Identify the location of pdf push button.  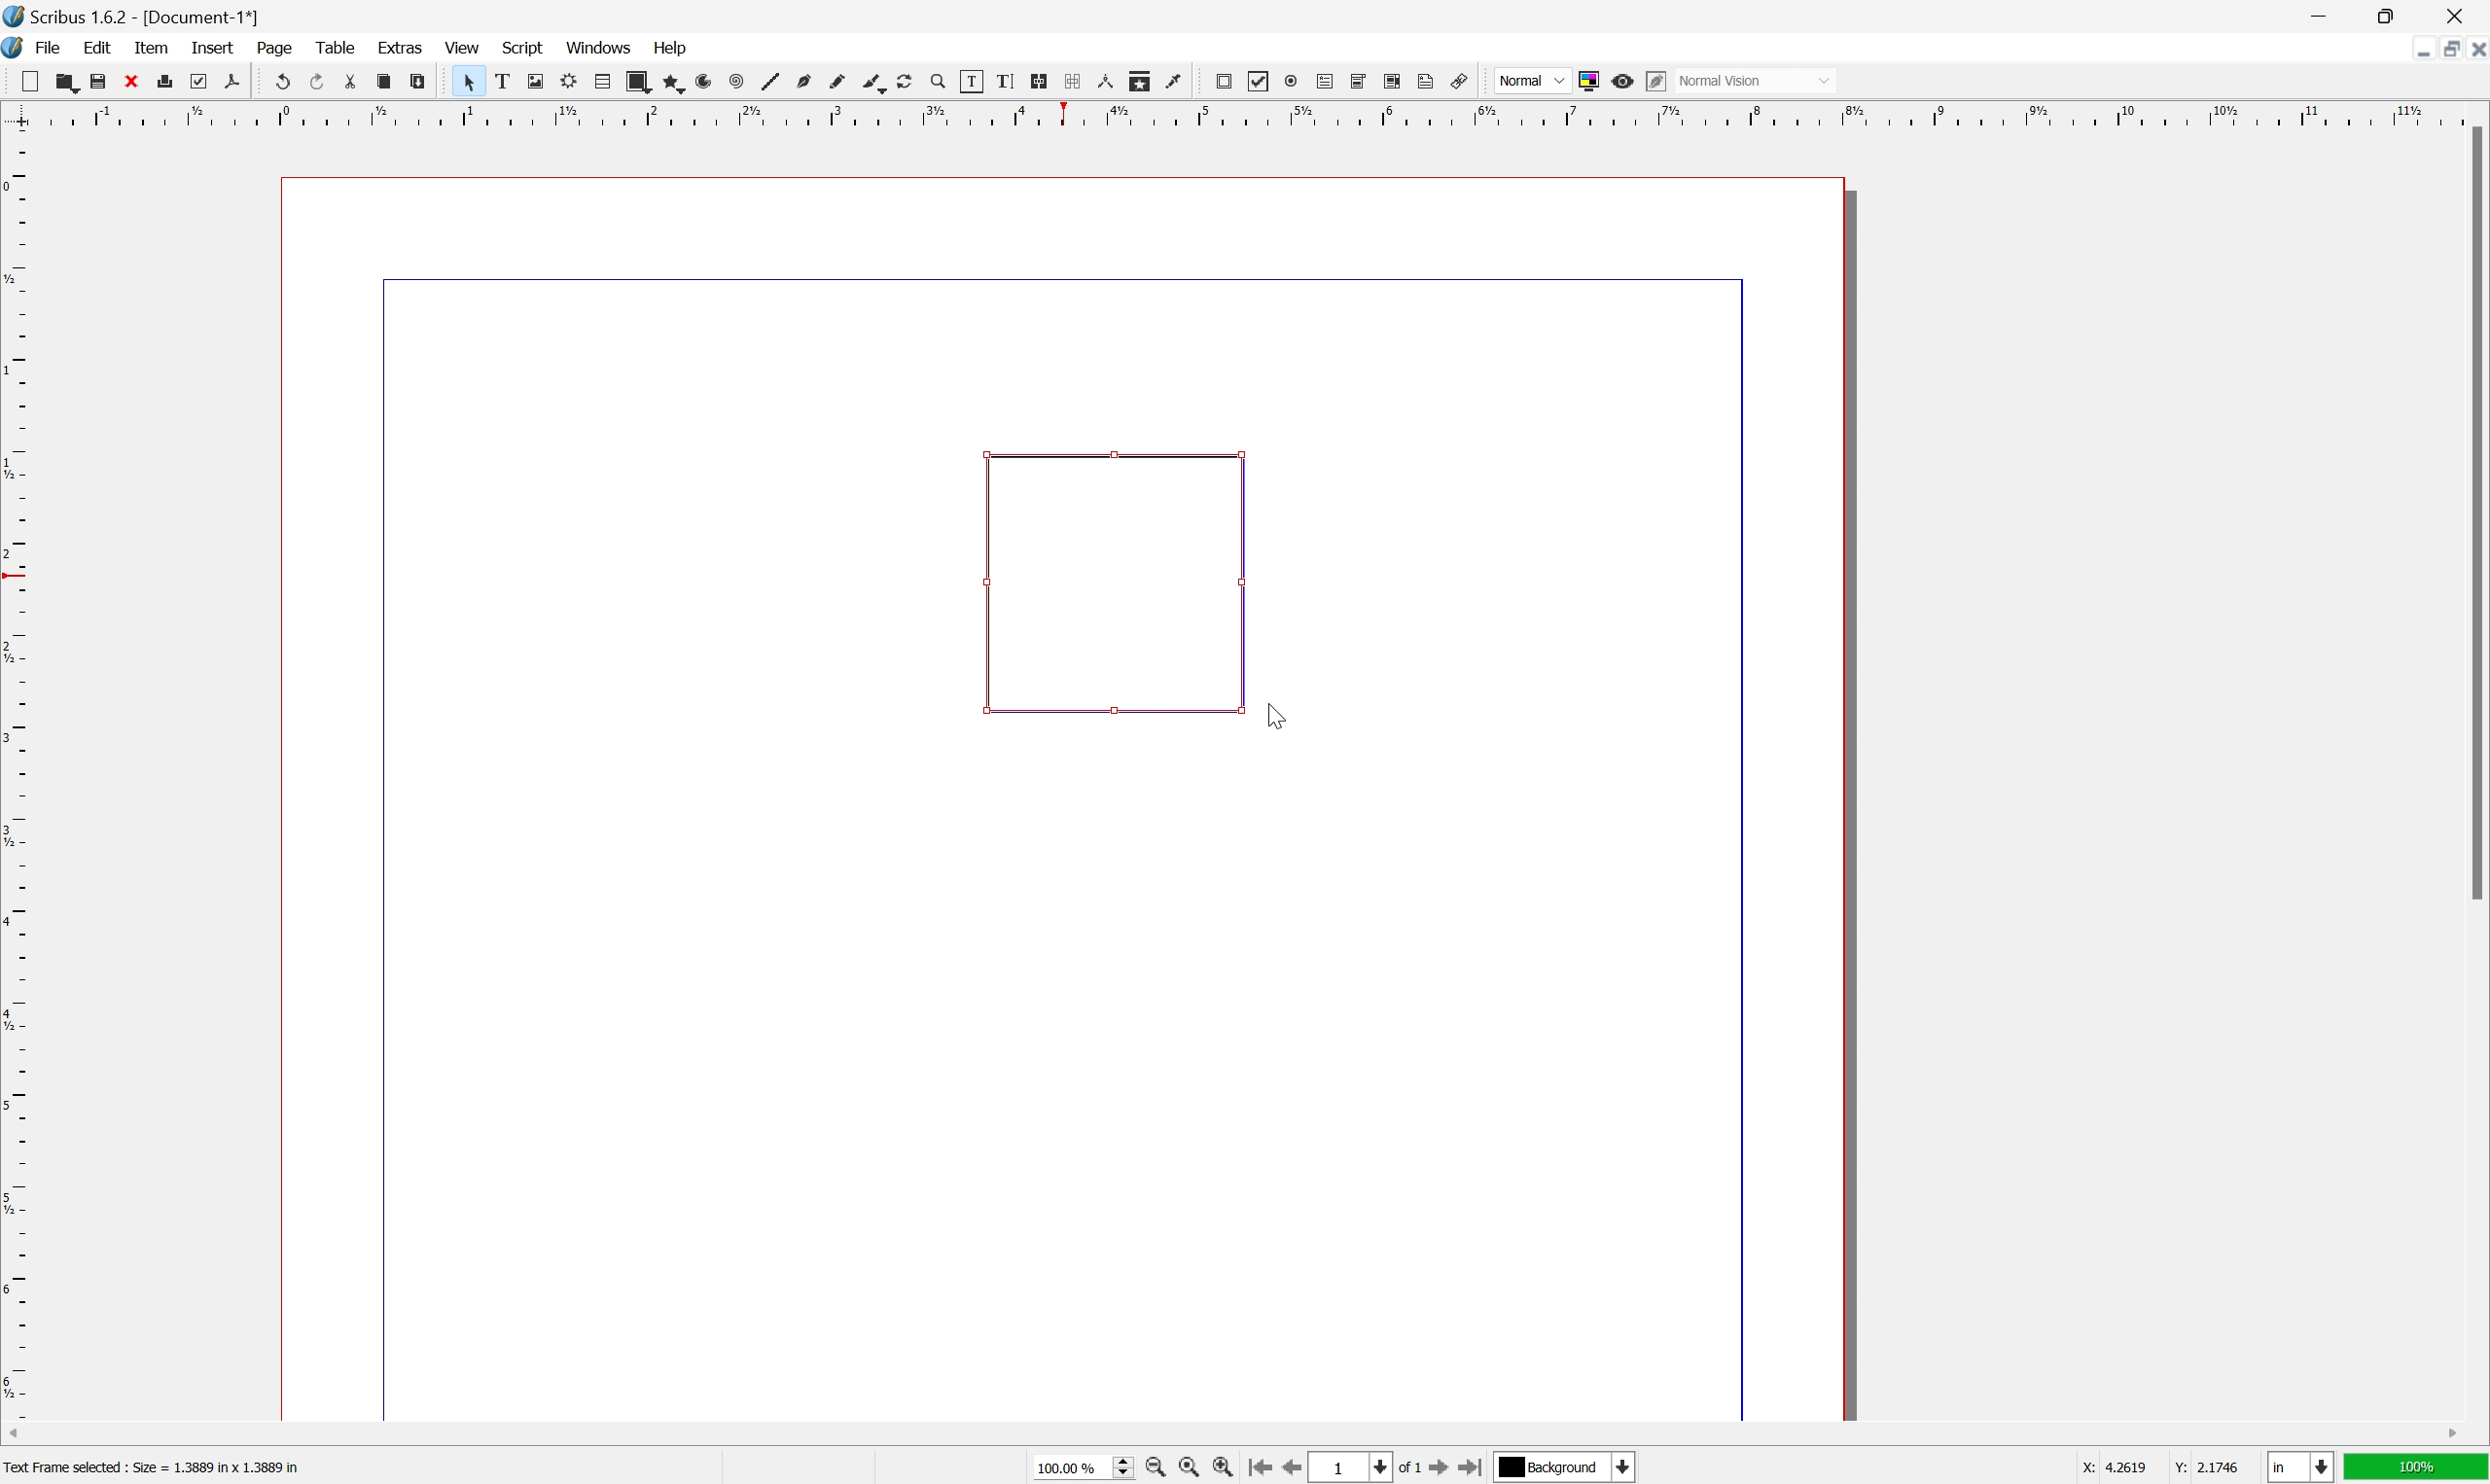
(1224, 81).